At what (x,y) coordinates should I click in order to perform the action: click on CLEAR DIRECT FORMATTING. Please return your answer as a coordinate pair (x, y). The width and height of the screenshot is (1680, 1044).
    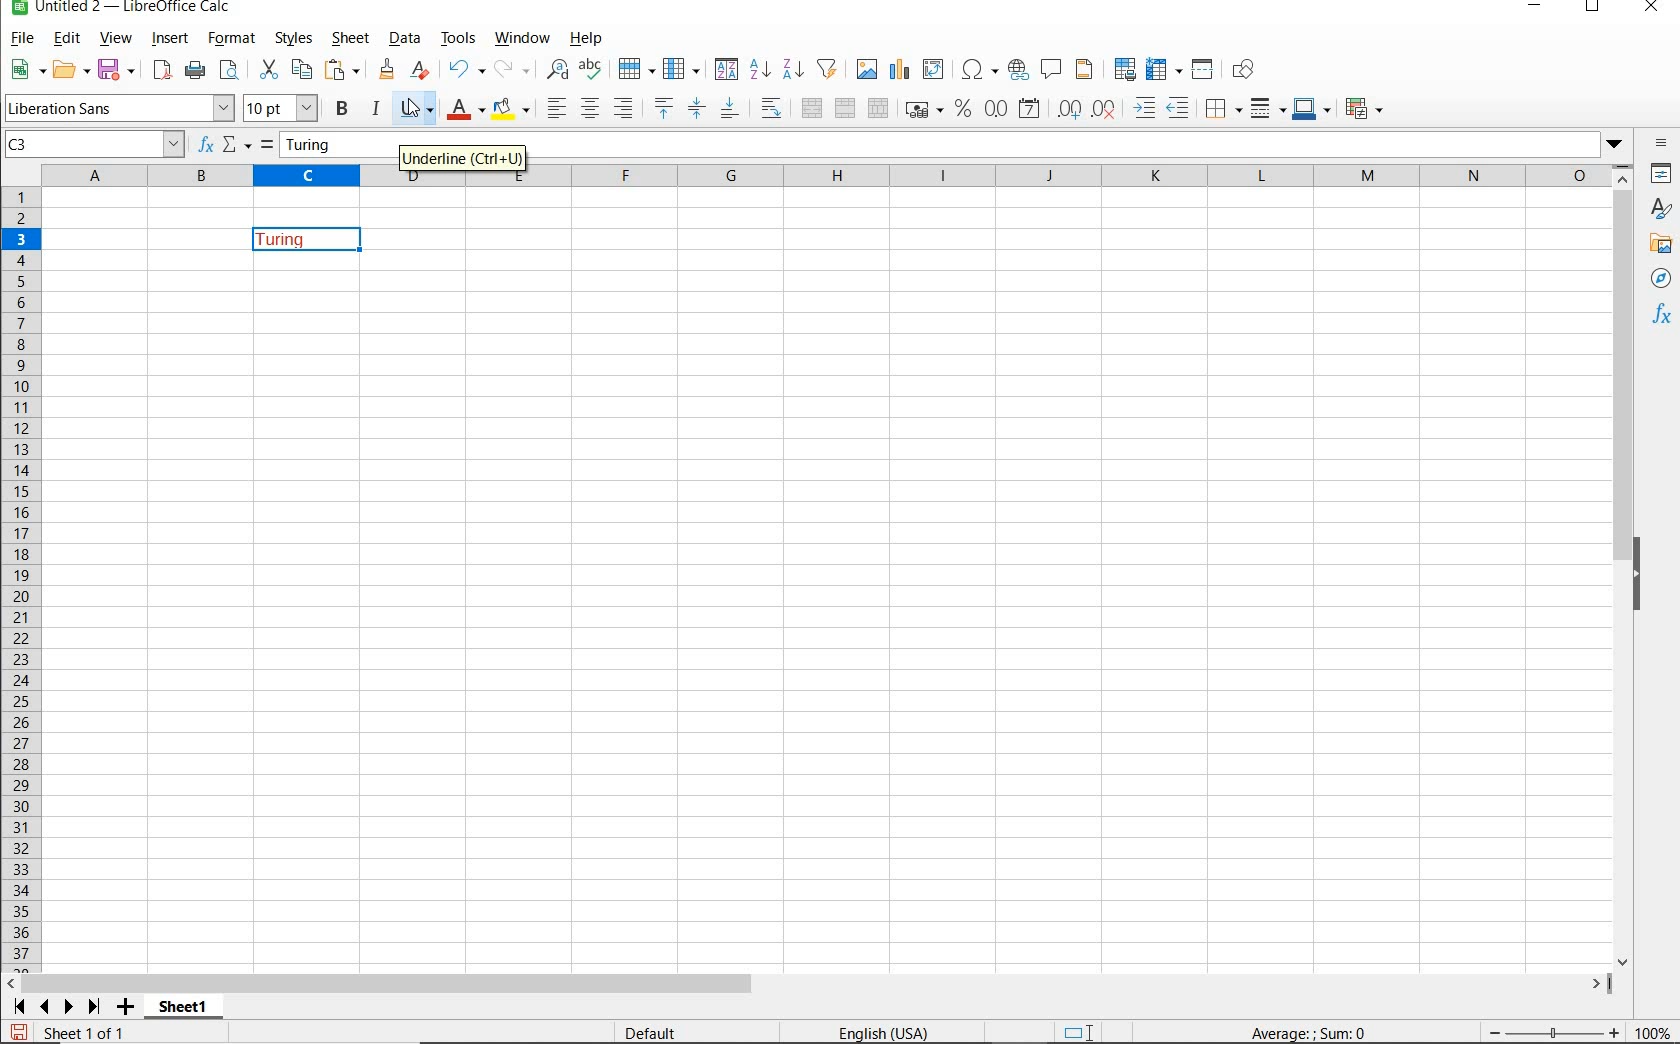
    Looking at the image, I should click on (418, 72).